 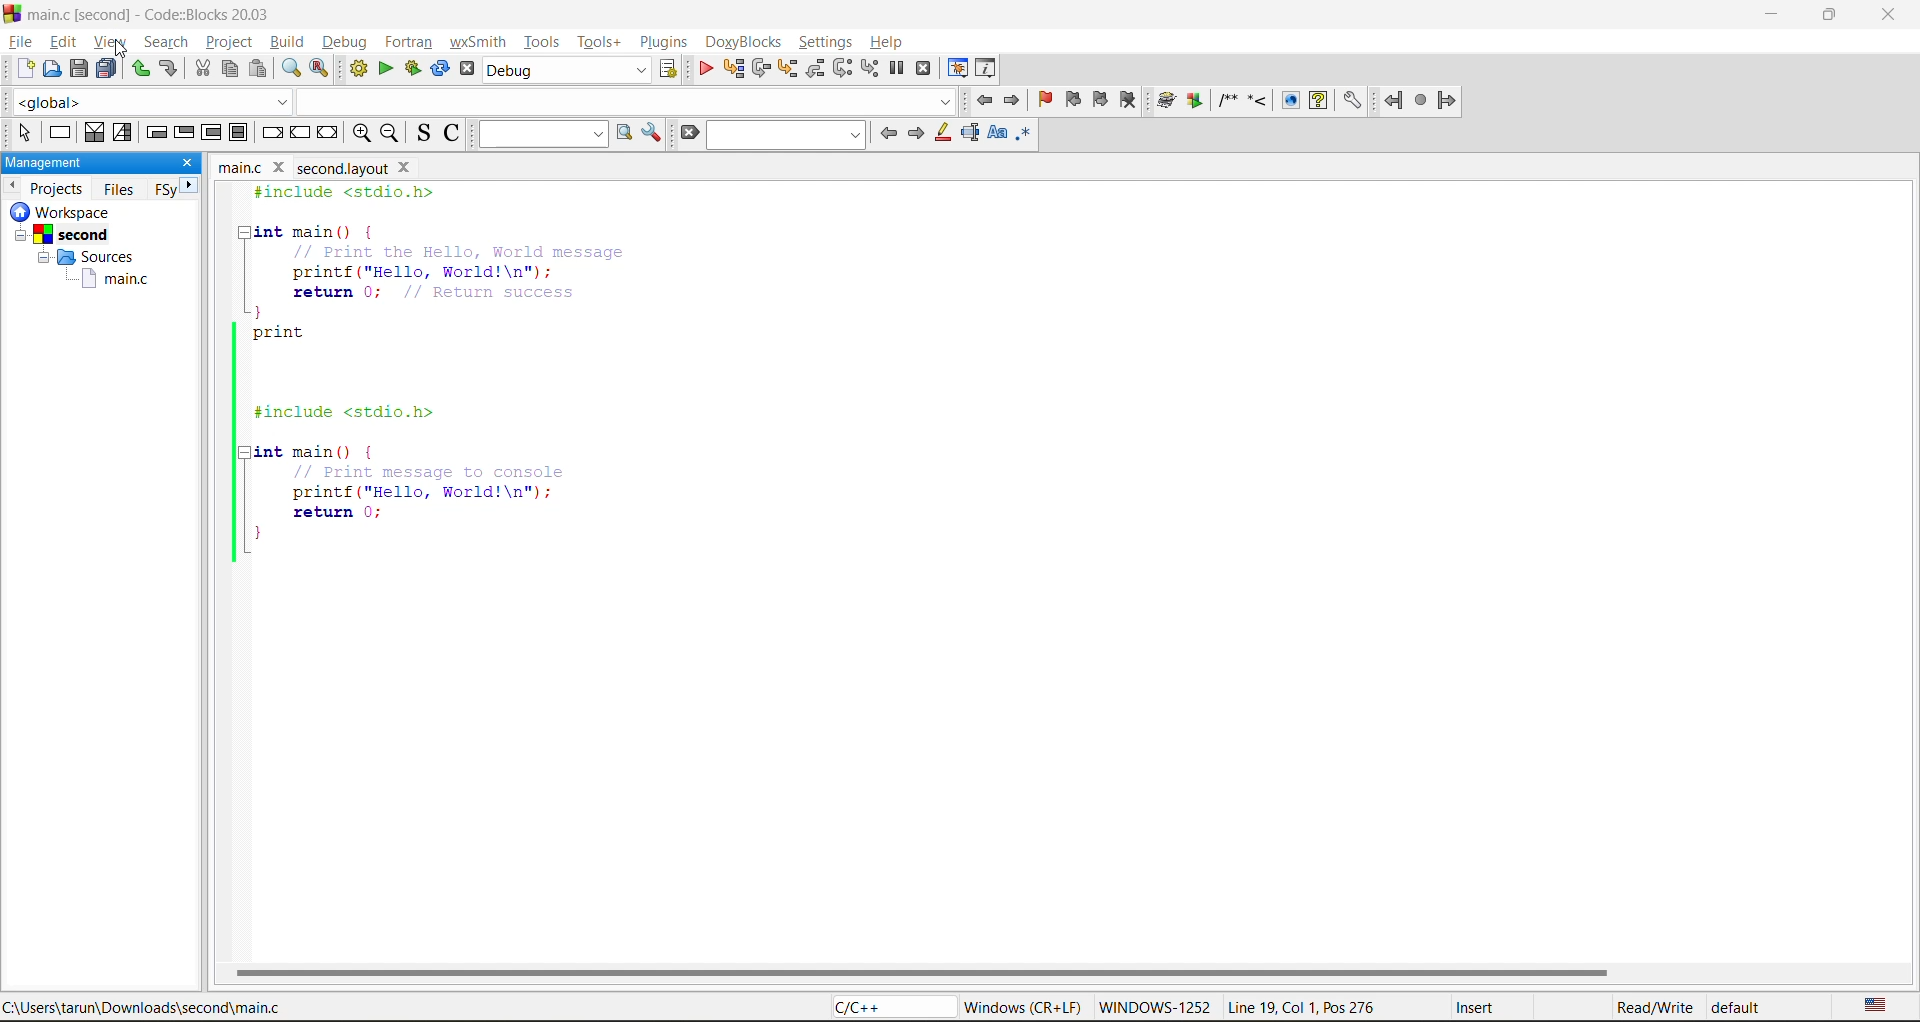 What do you see at coordinates (732, 67) in the screenshot?
I see `run to cursor` at bounding box center [732, 67].